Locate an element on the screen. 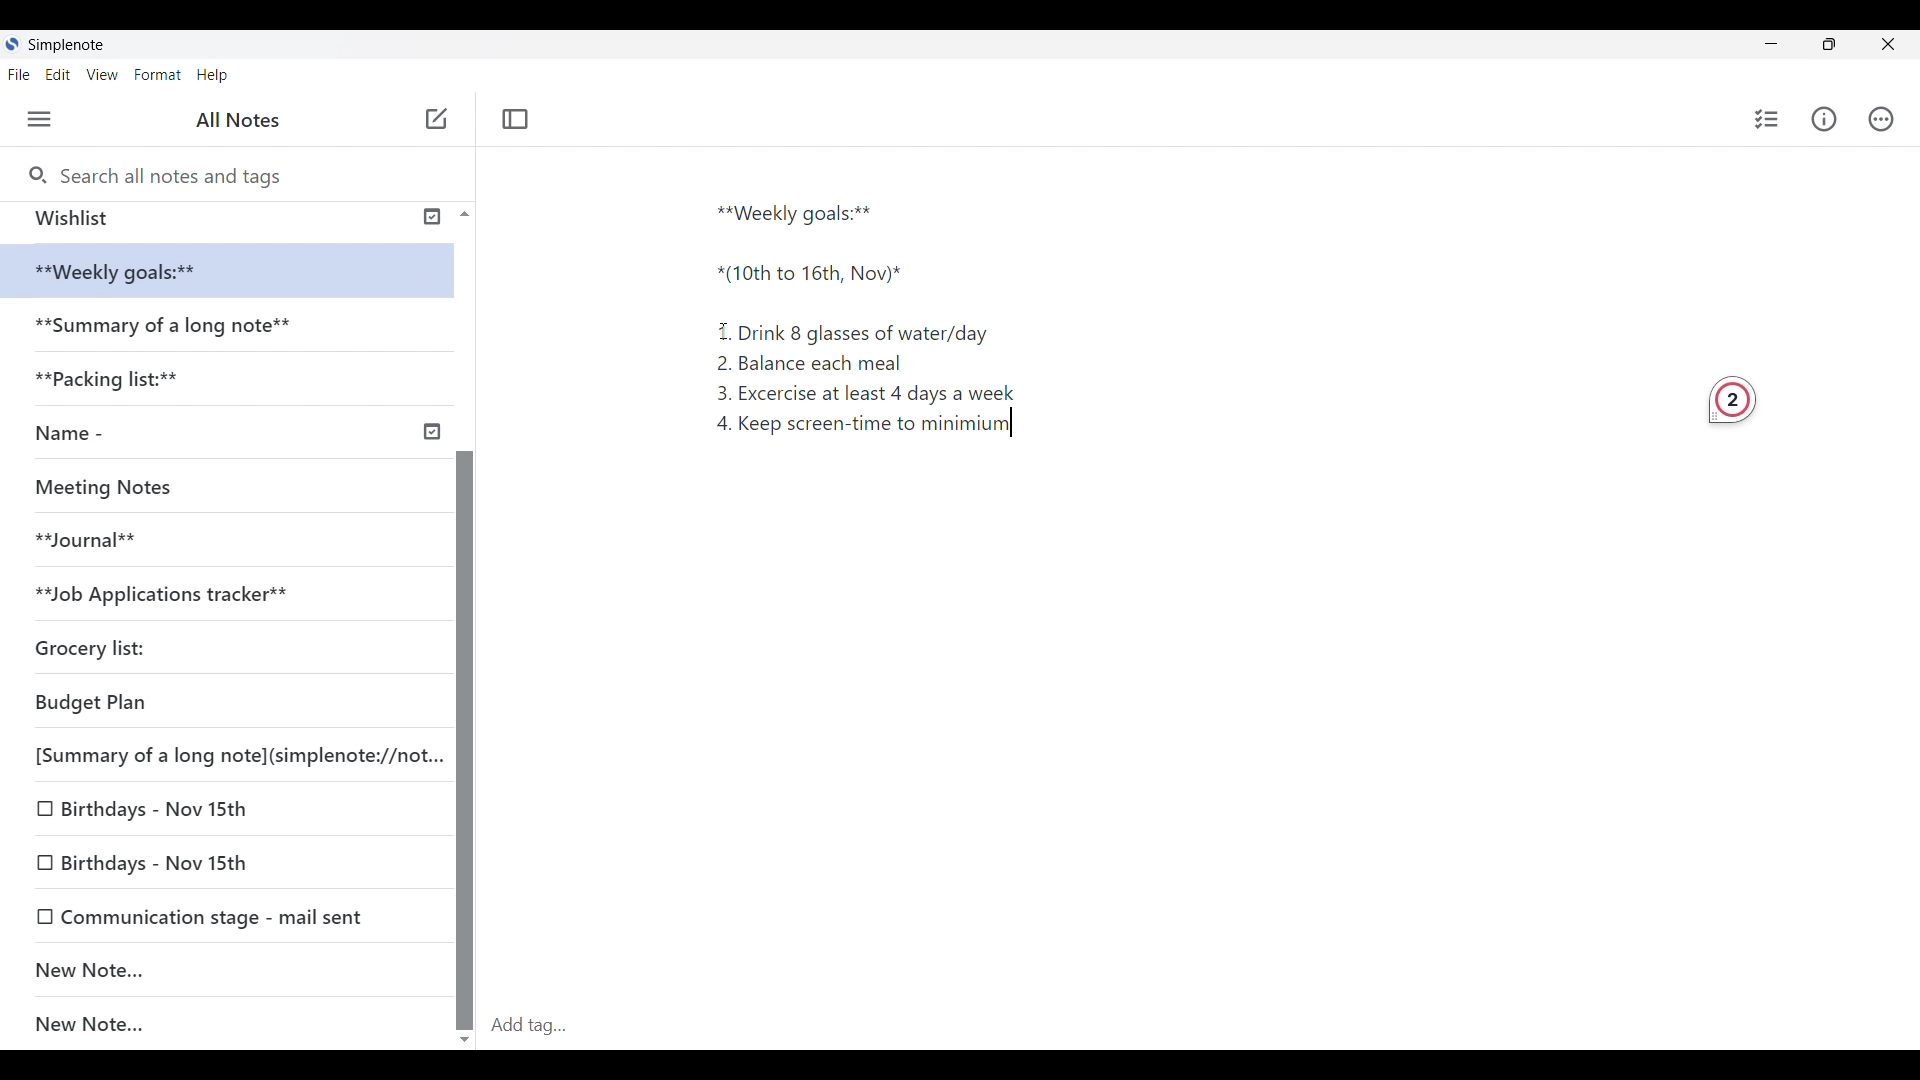 This screenshot has width=1920, height=1080. Grammarly assist bubble is located at coordinates (1724, 397).